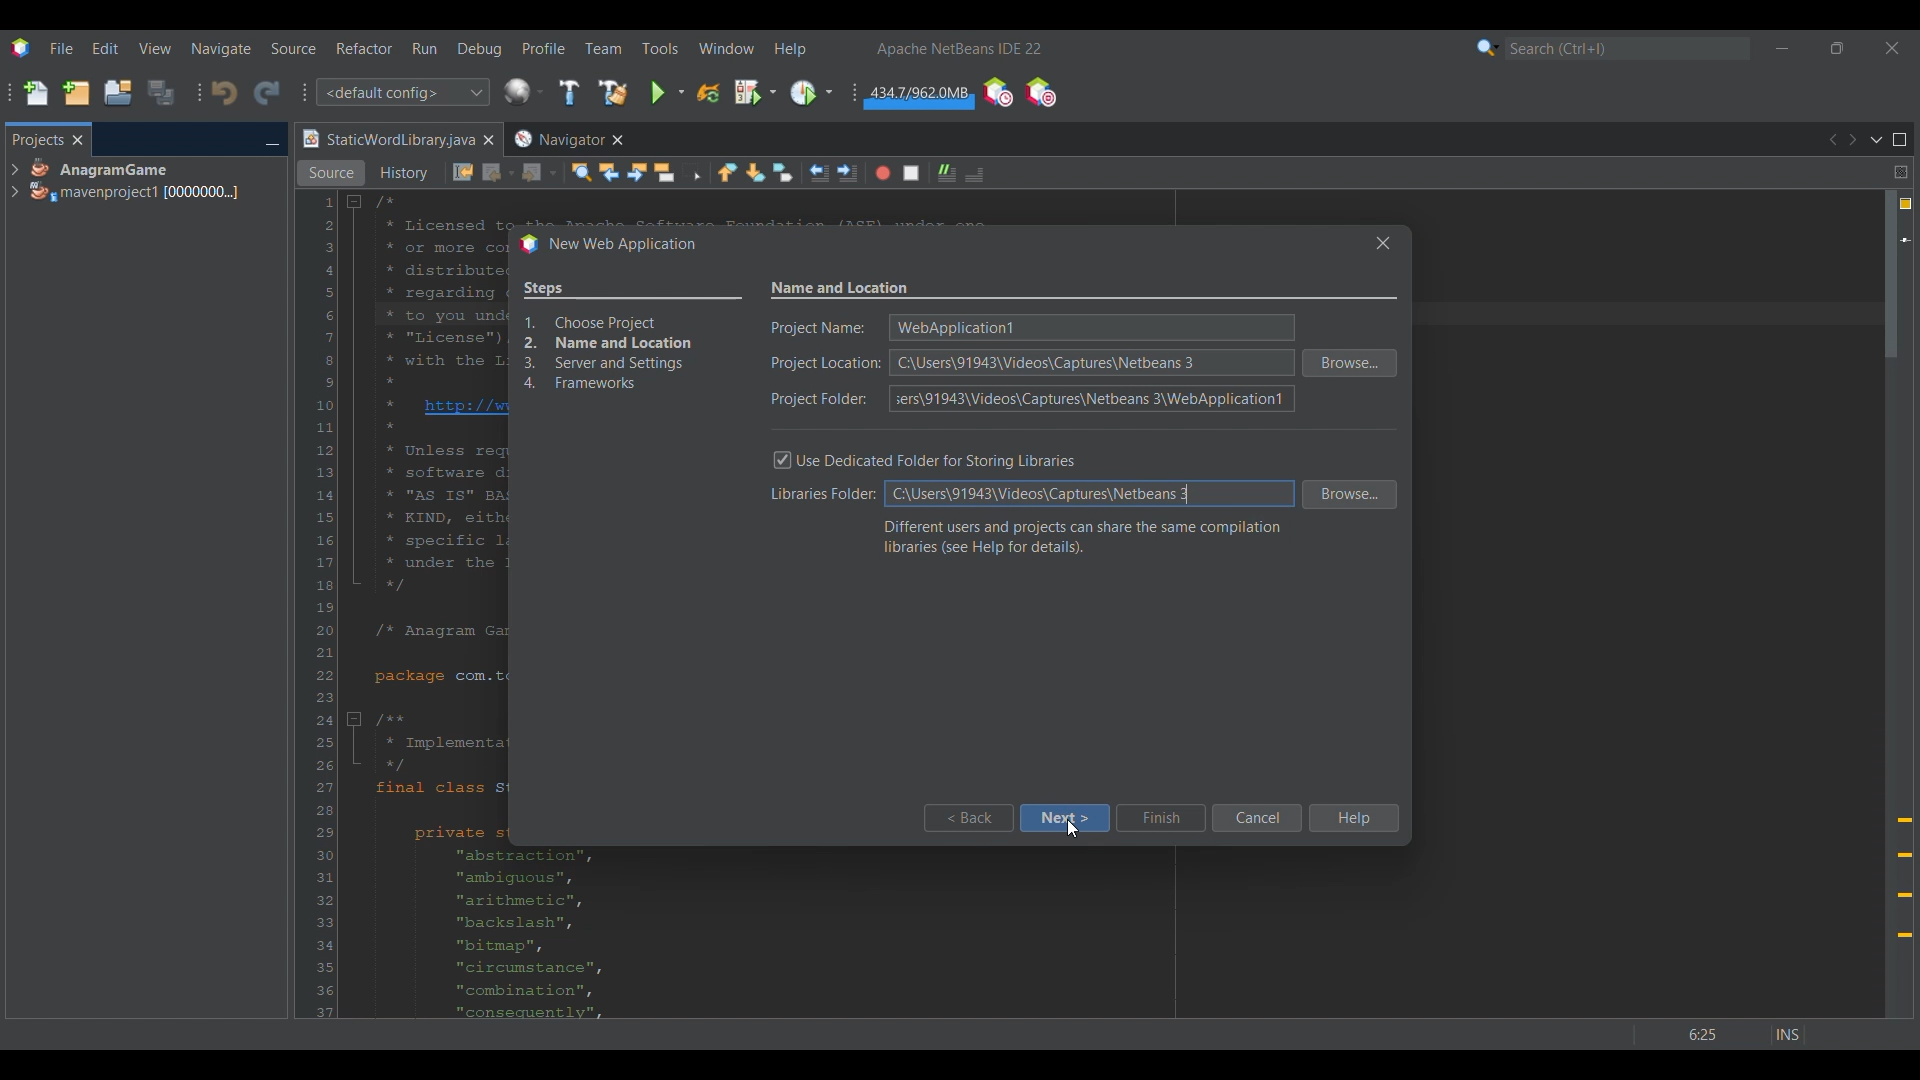 The image size is (1920, 1080). I want to click on New project, so click(76, 92).